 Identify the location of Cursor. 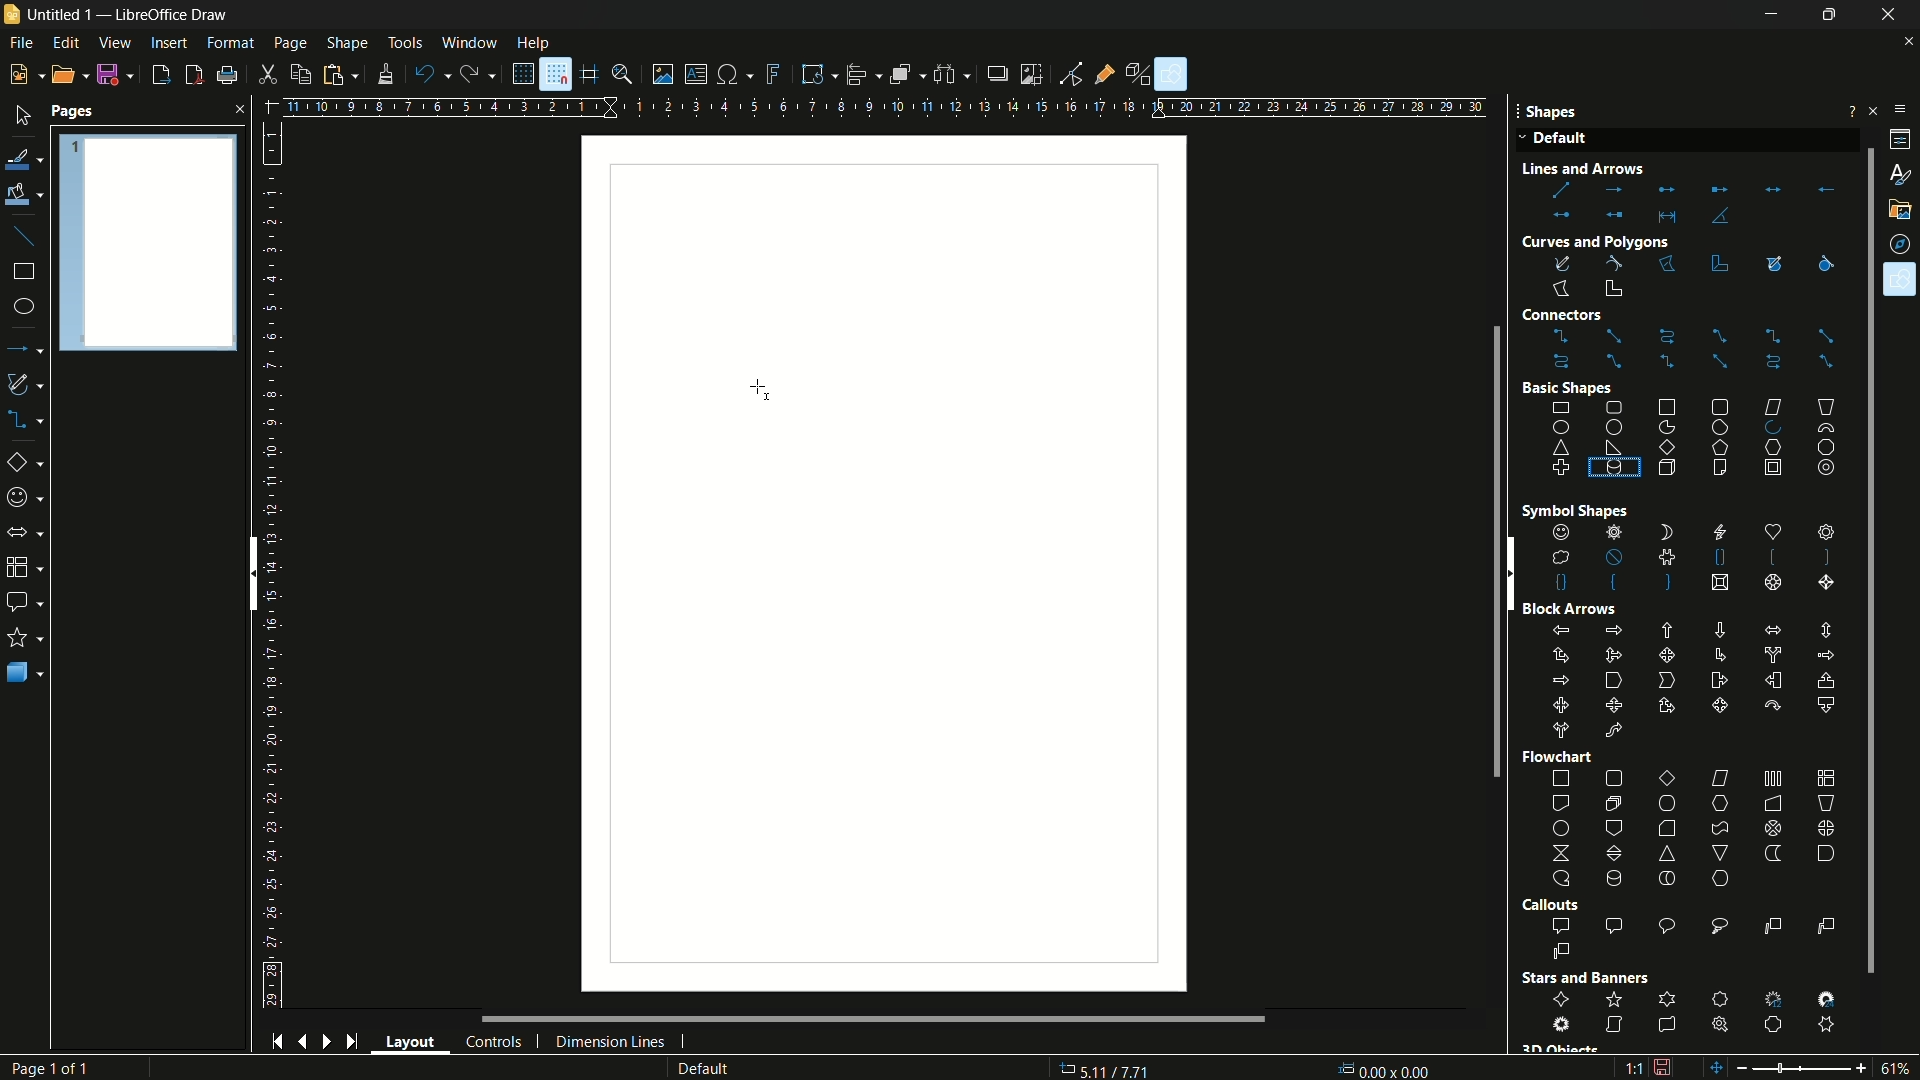
(1901, 289).